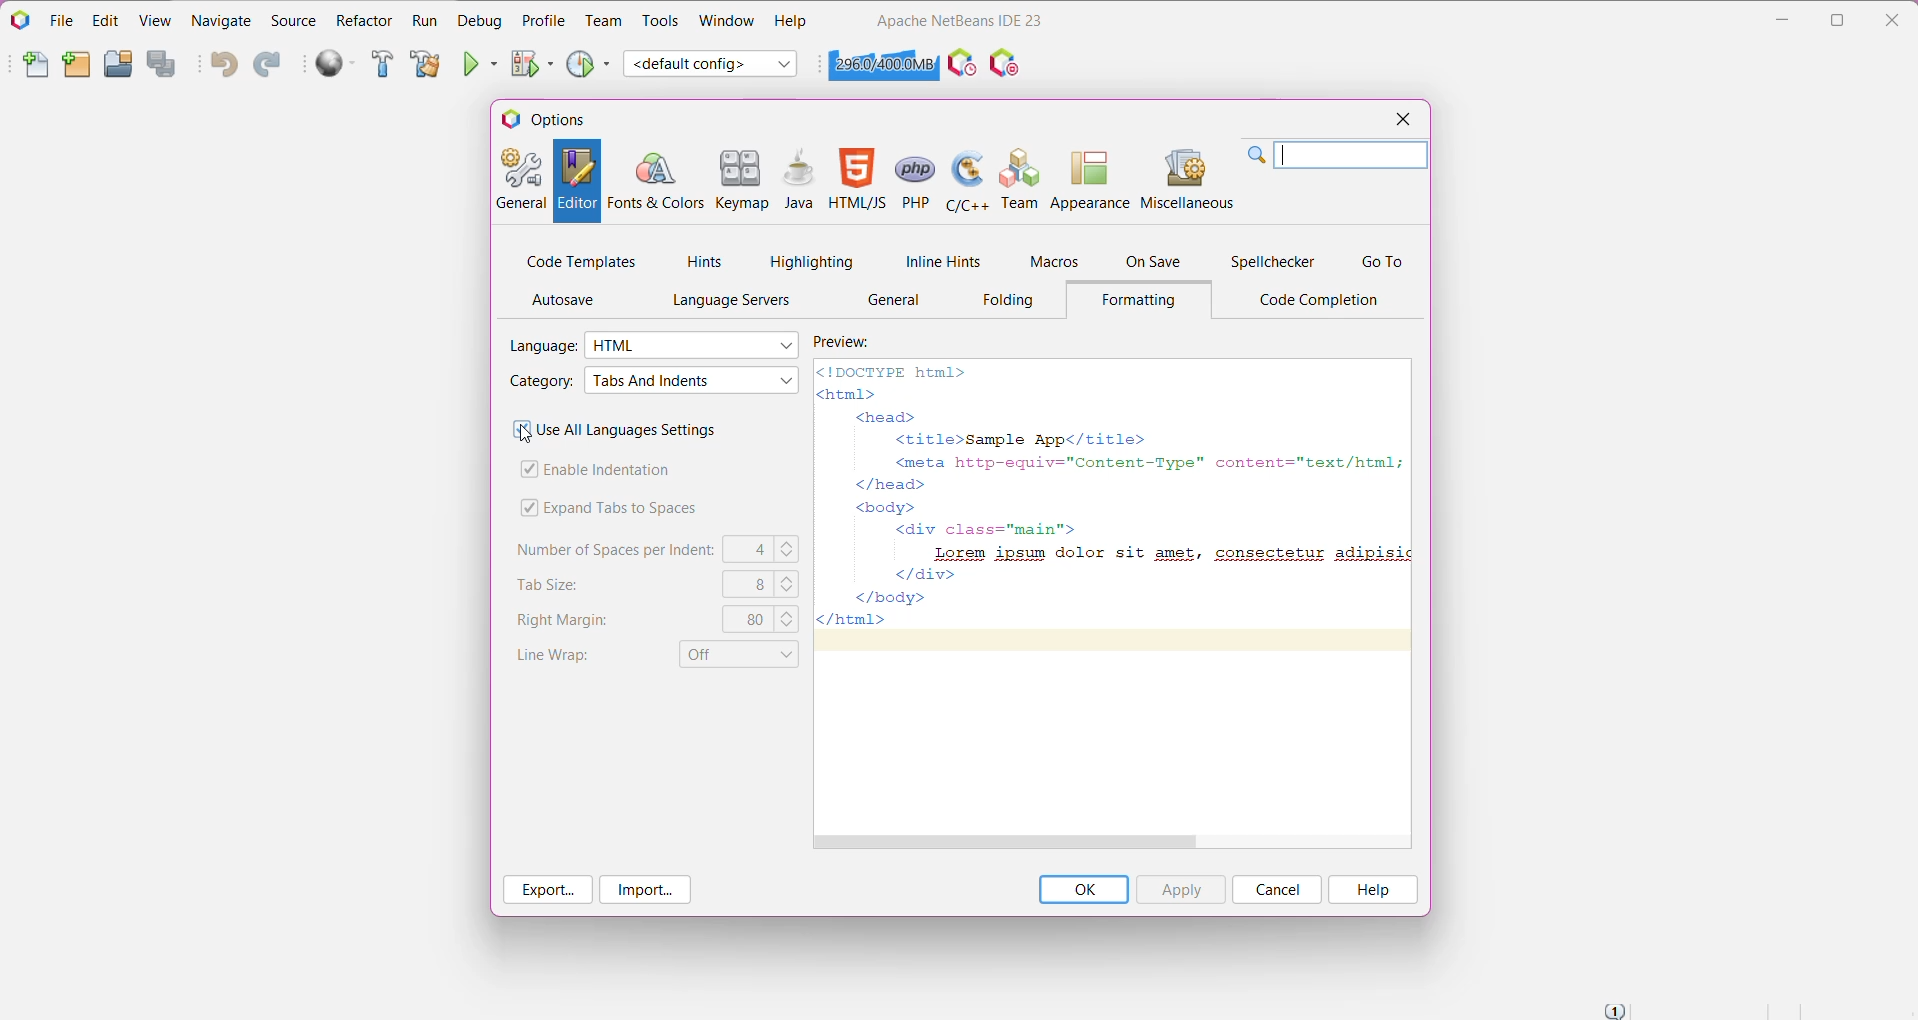  What do you see at coordinates (581, 260) in the screenshot?
I see `Code Templates` at bounding box center [581, 260].